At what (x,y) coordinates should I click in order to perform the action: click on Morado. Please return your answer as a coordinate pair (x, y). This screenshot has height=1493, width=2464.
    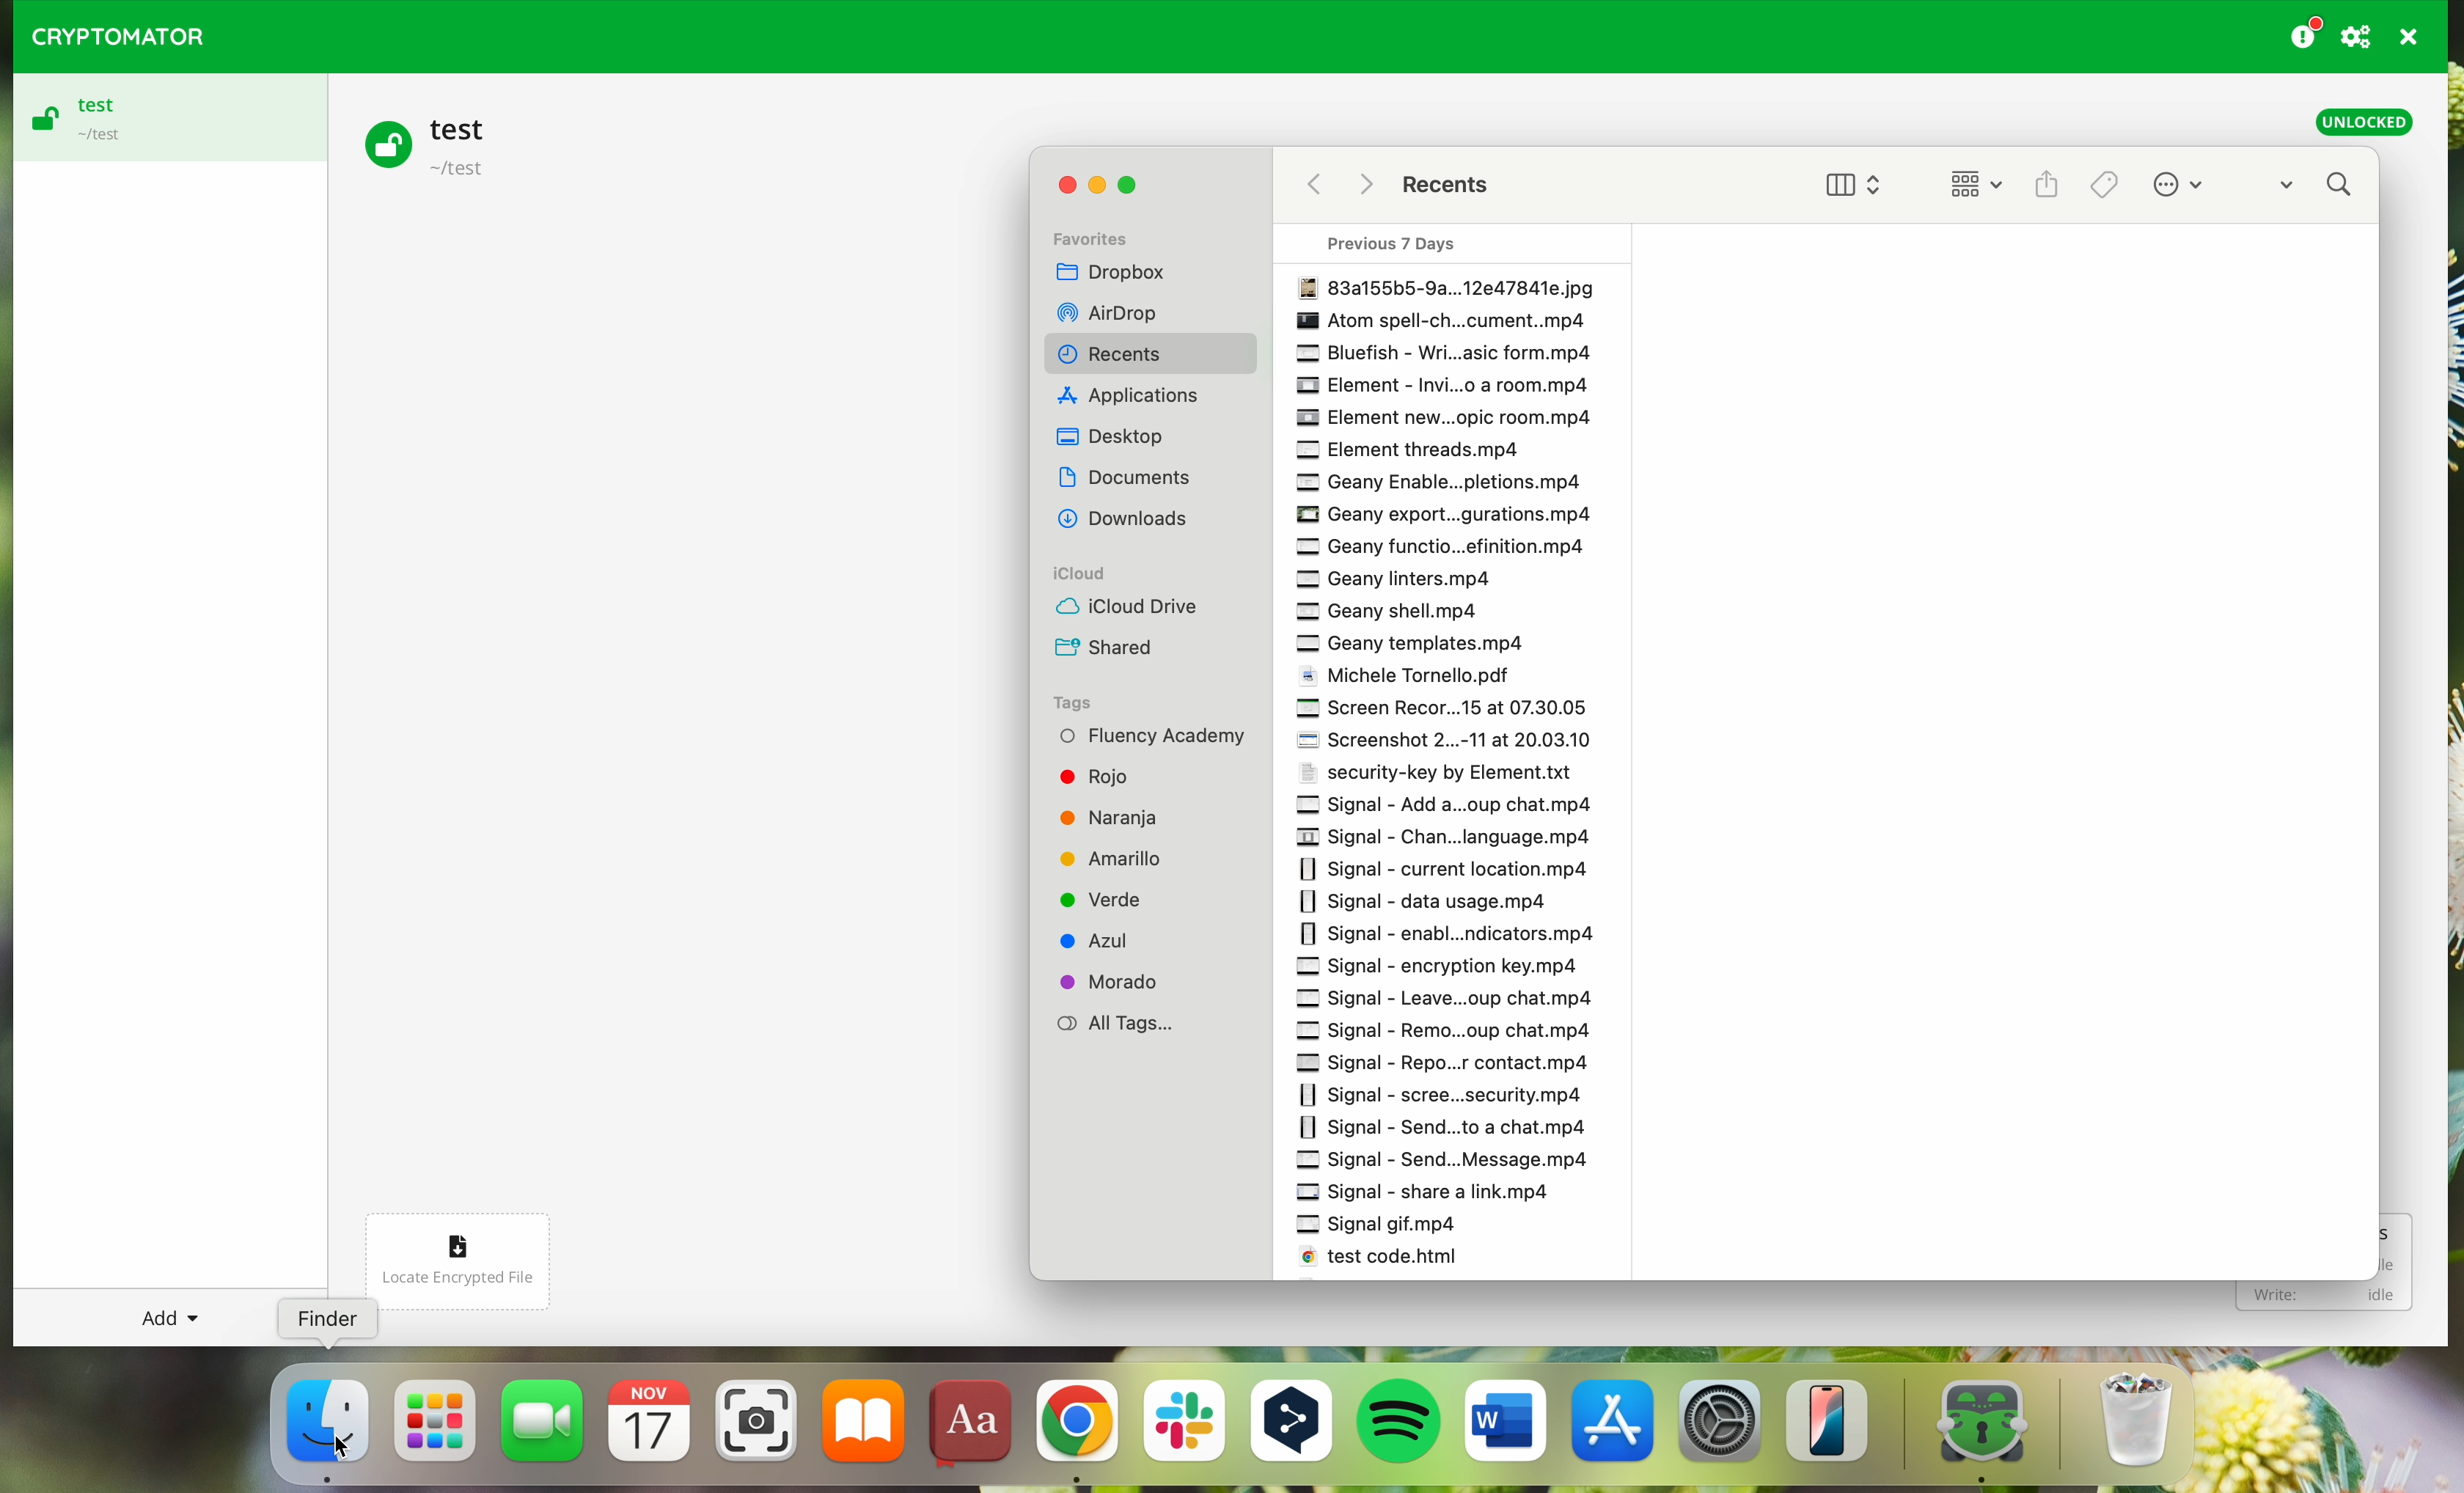
    Looking at the image, I should click on (1118, 981).